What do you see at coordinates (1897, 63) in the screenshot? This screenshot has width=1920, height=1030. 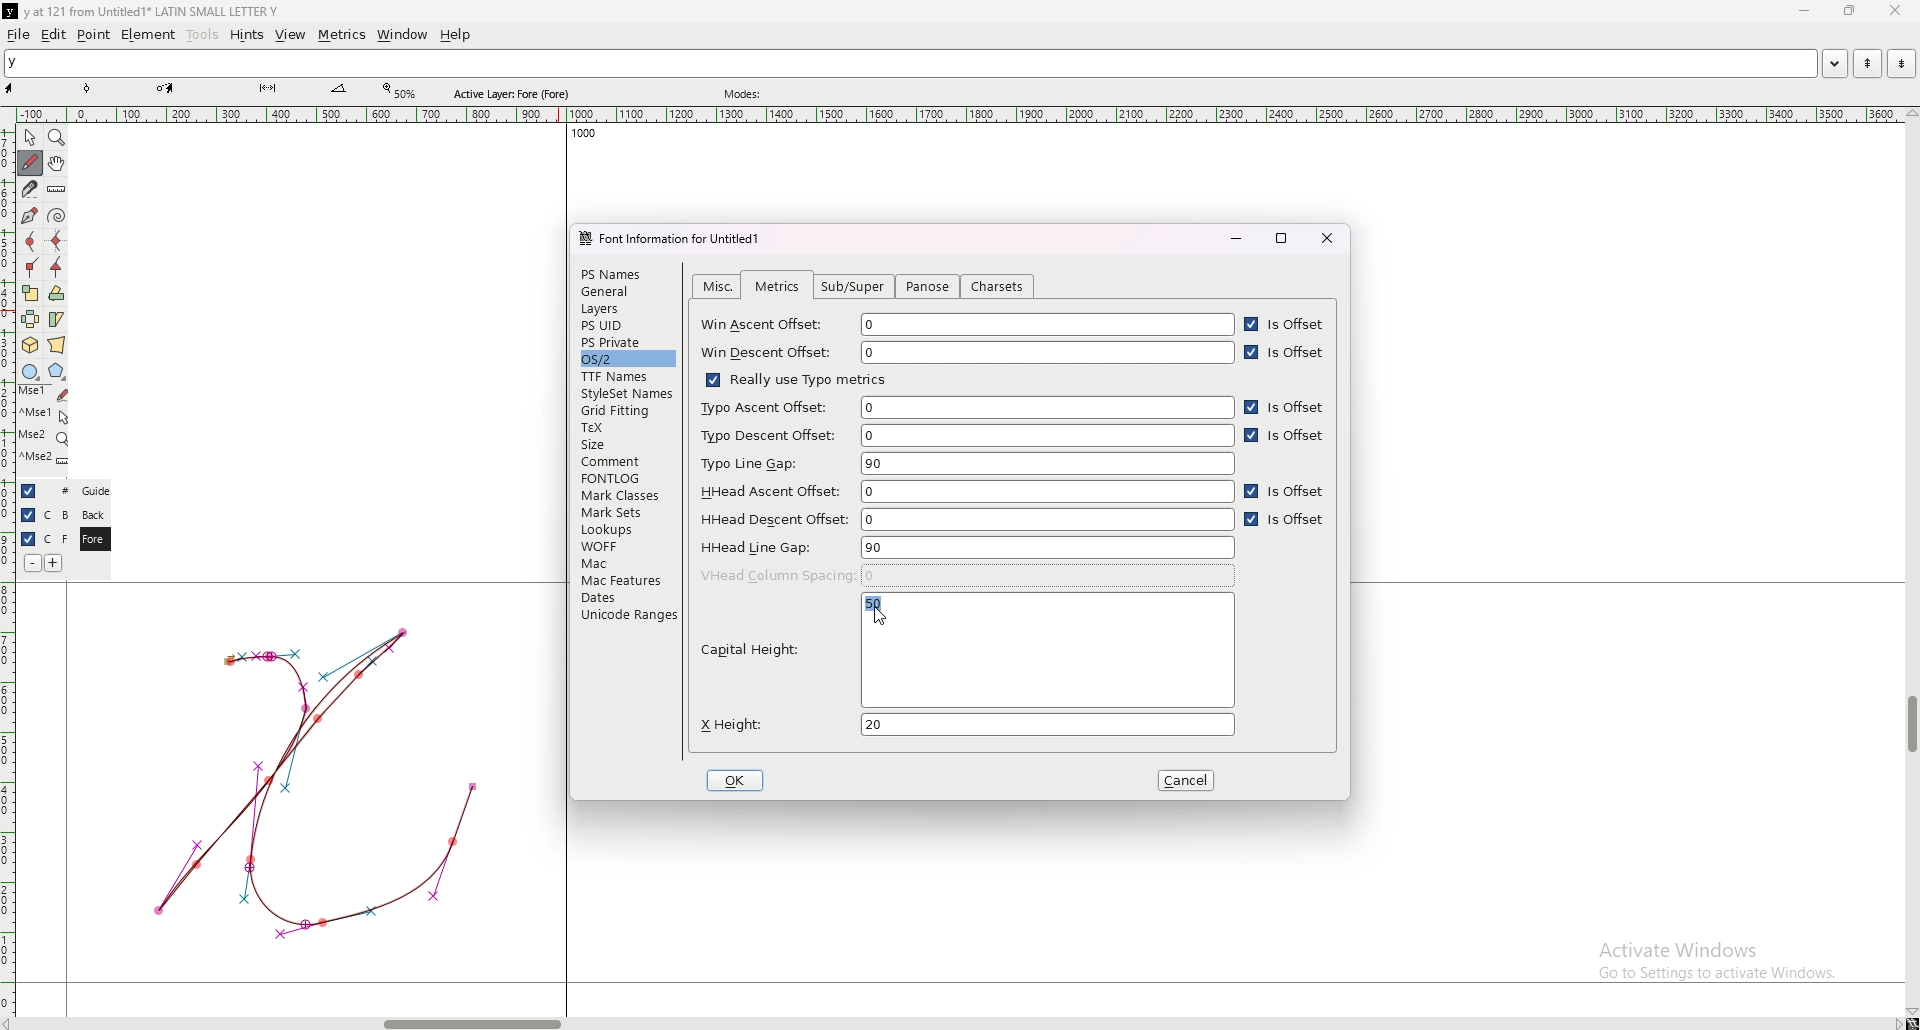 I see `next word` at bounding box center [1897, 63].